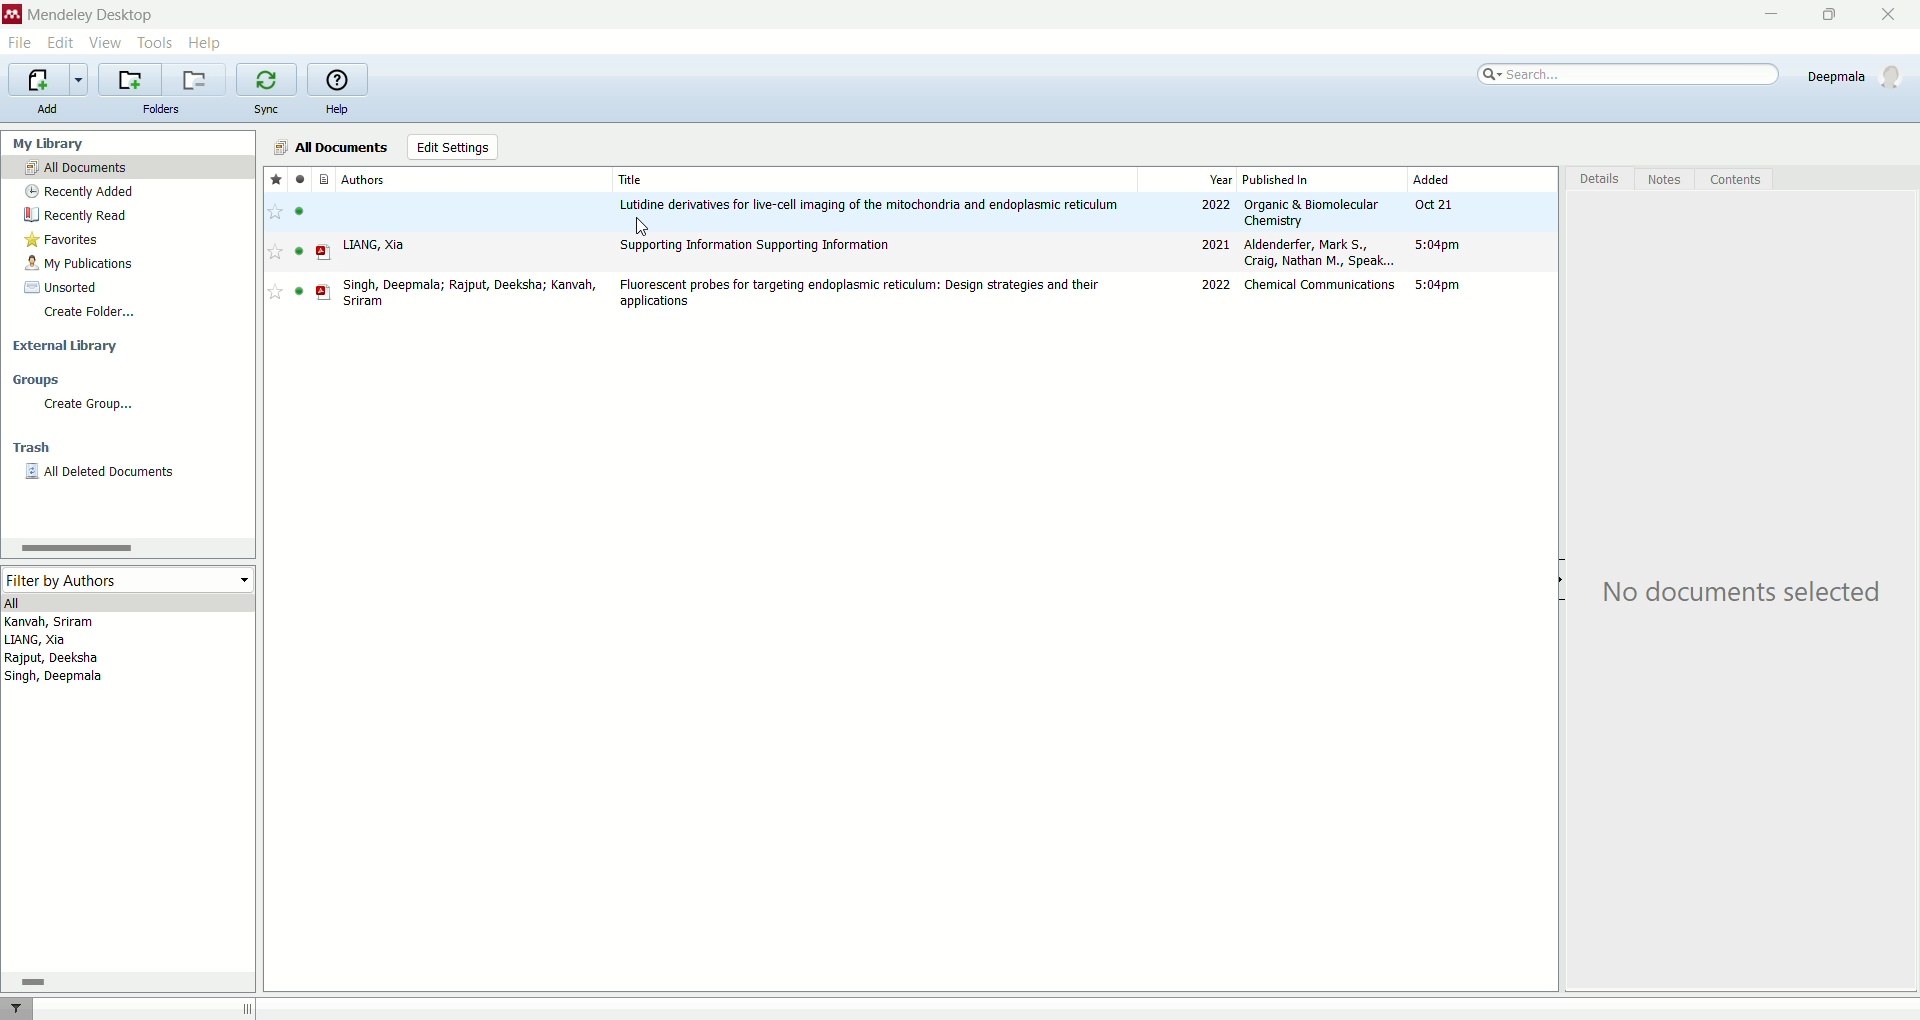 The height and width of the screenshot is (1020, 1920). What do you see at coordinates (63, 243) in the screenshot?
I see `favorites` at bounding box center [63, 243].